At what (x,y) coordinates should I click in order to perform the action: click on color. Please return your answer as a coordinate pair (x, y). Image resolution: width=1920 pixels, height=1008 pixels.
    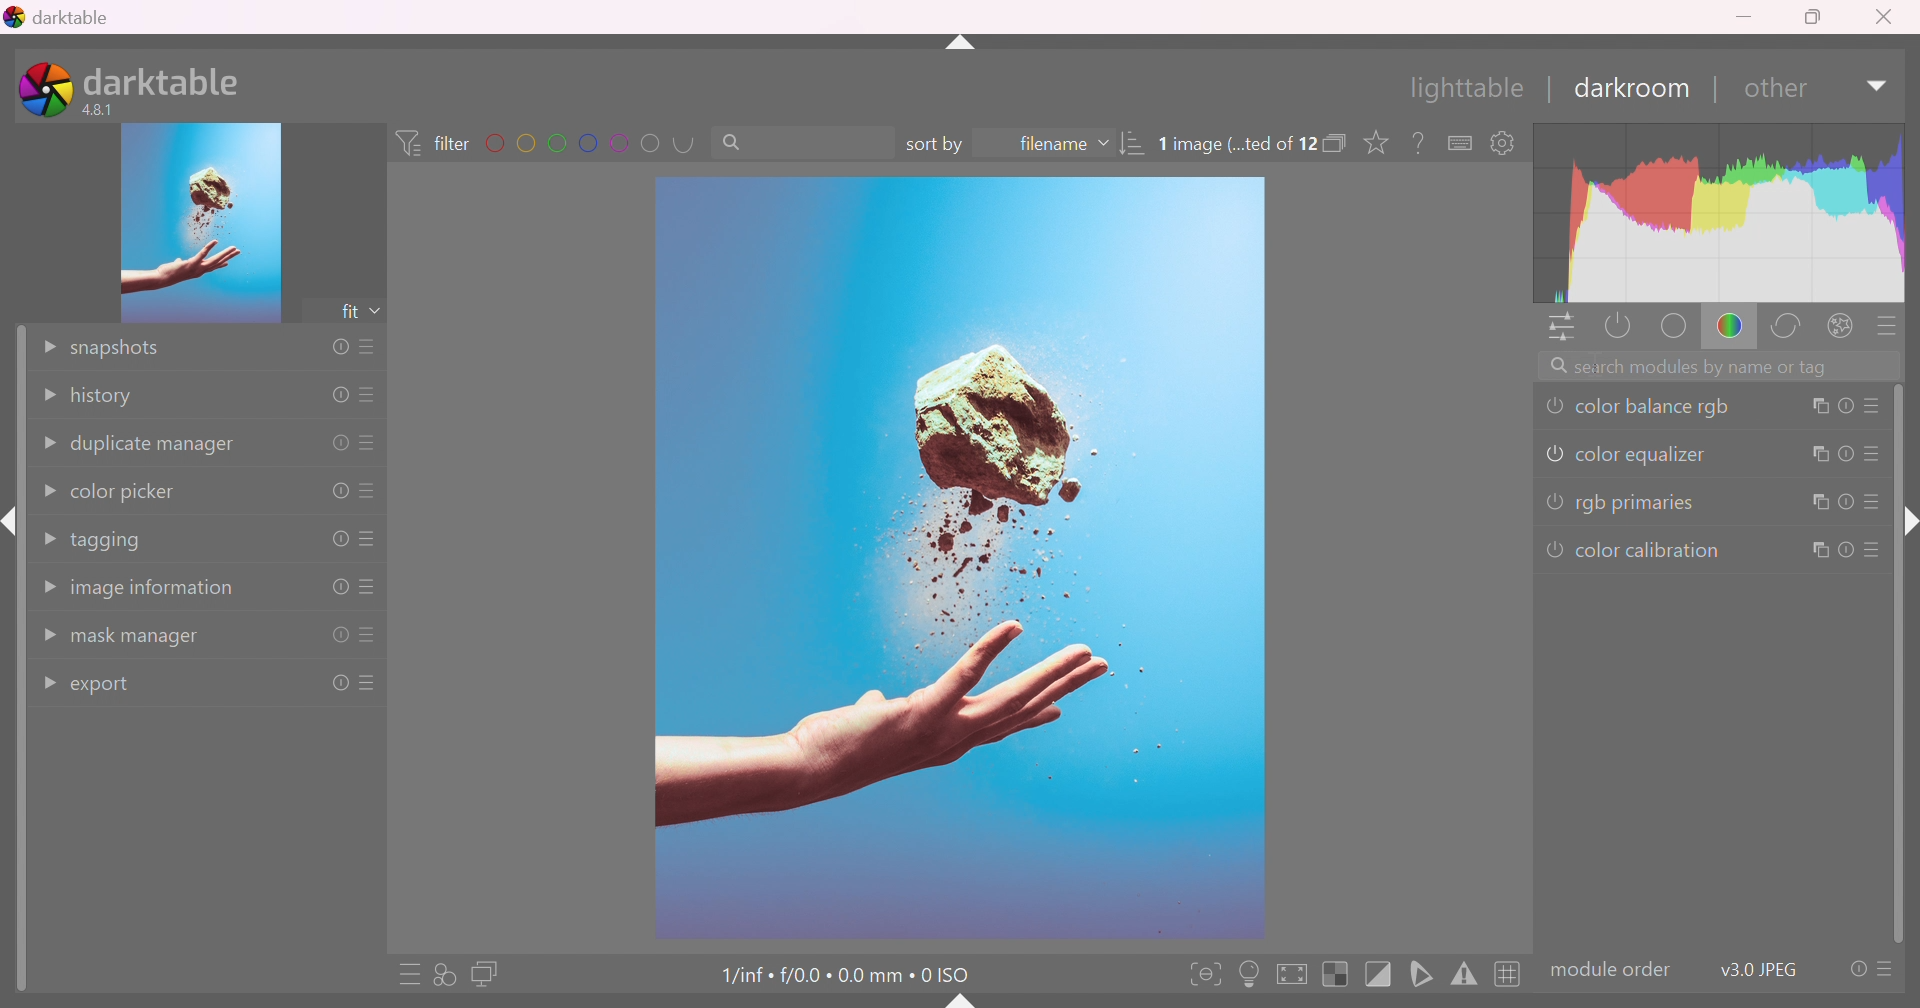
    Looking at the image, I should click on (1732, 330).